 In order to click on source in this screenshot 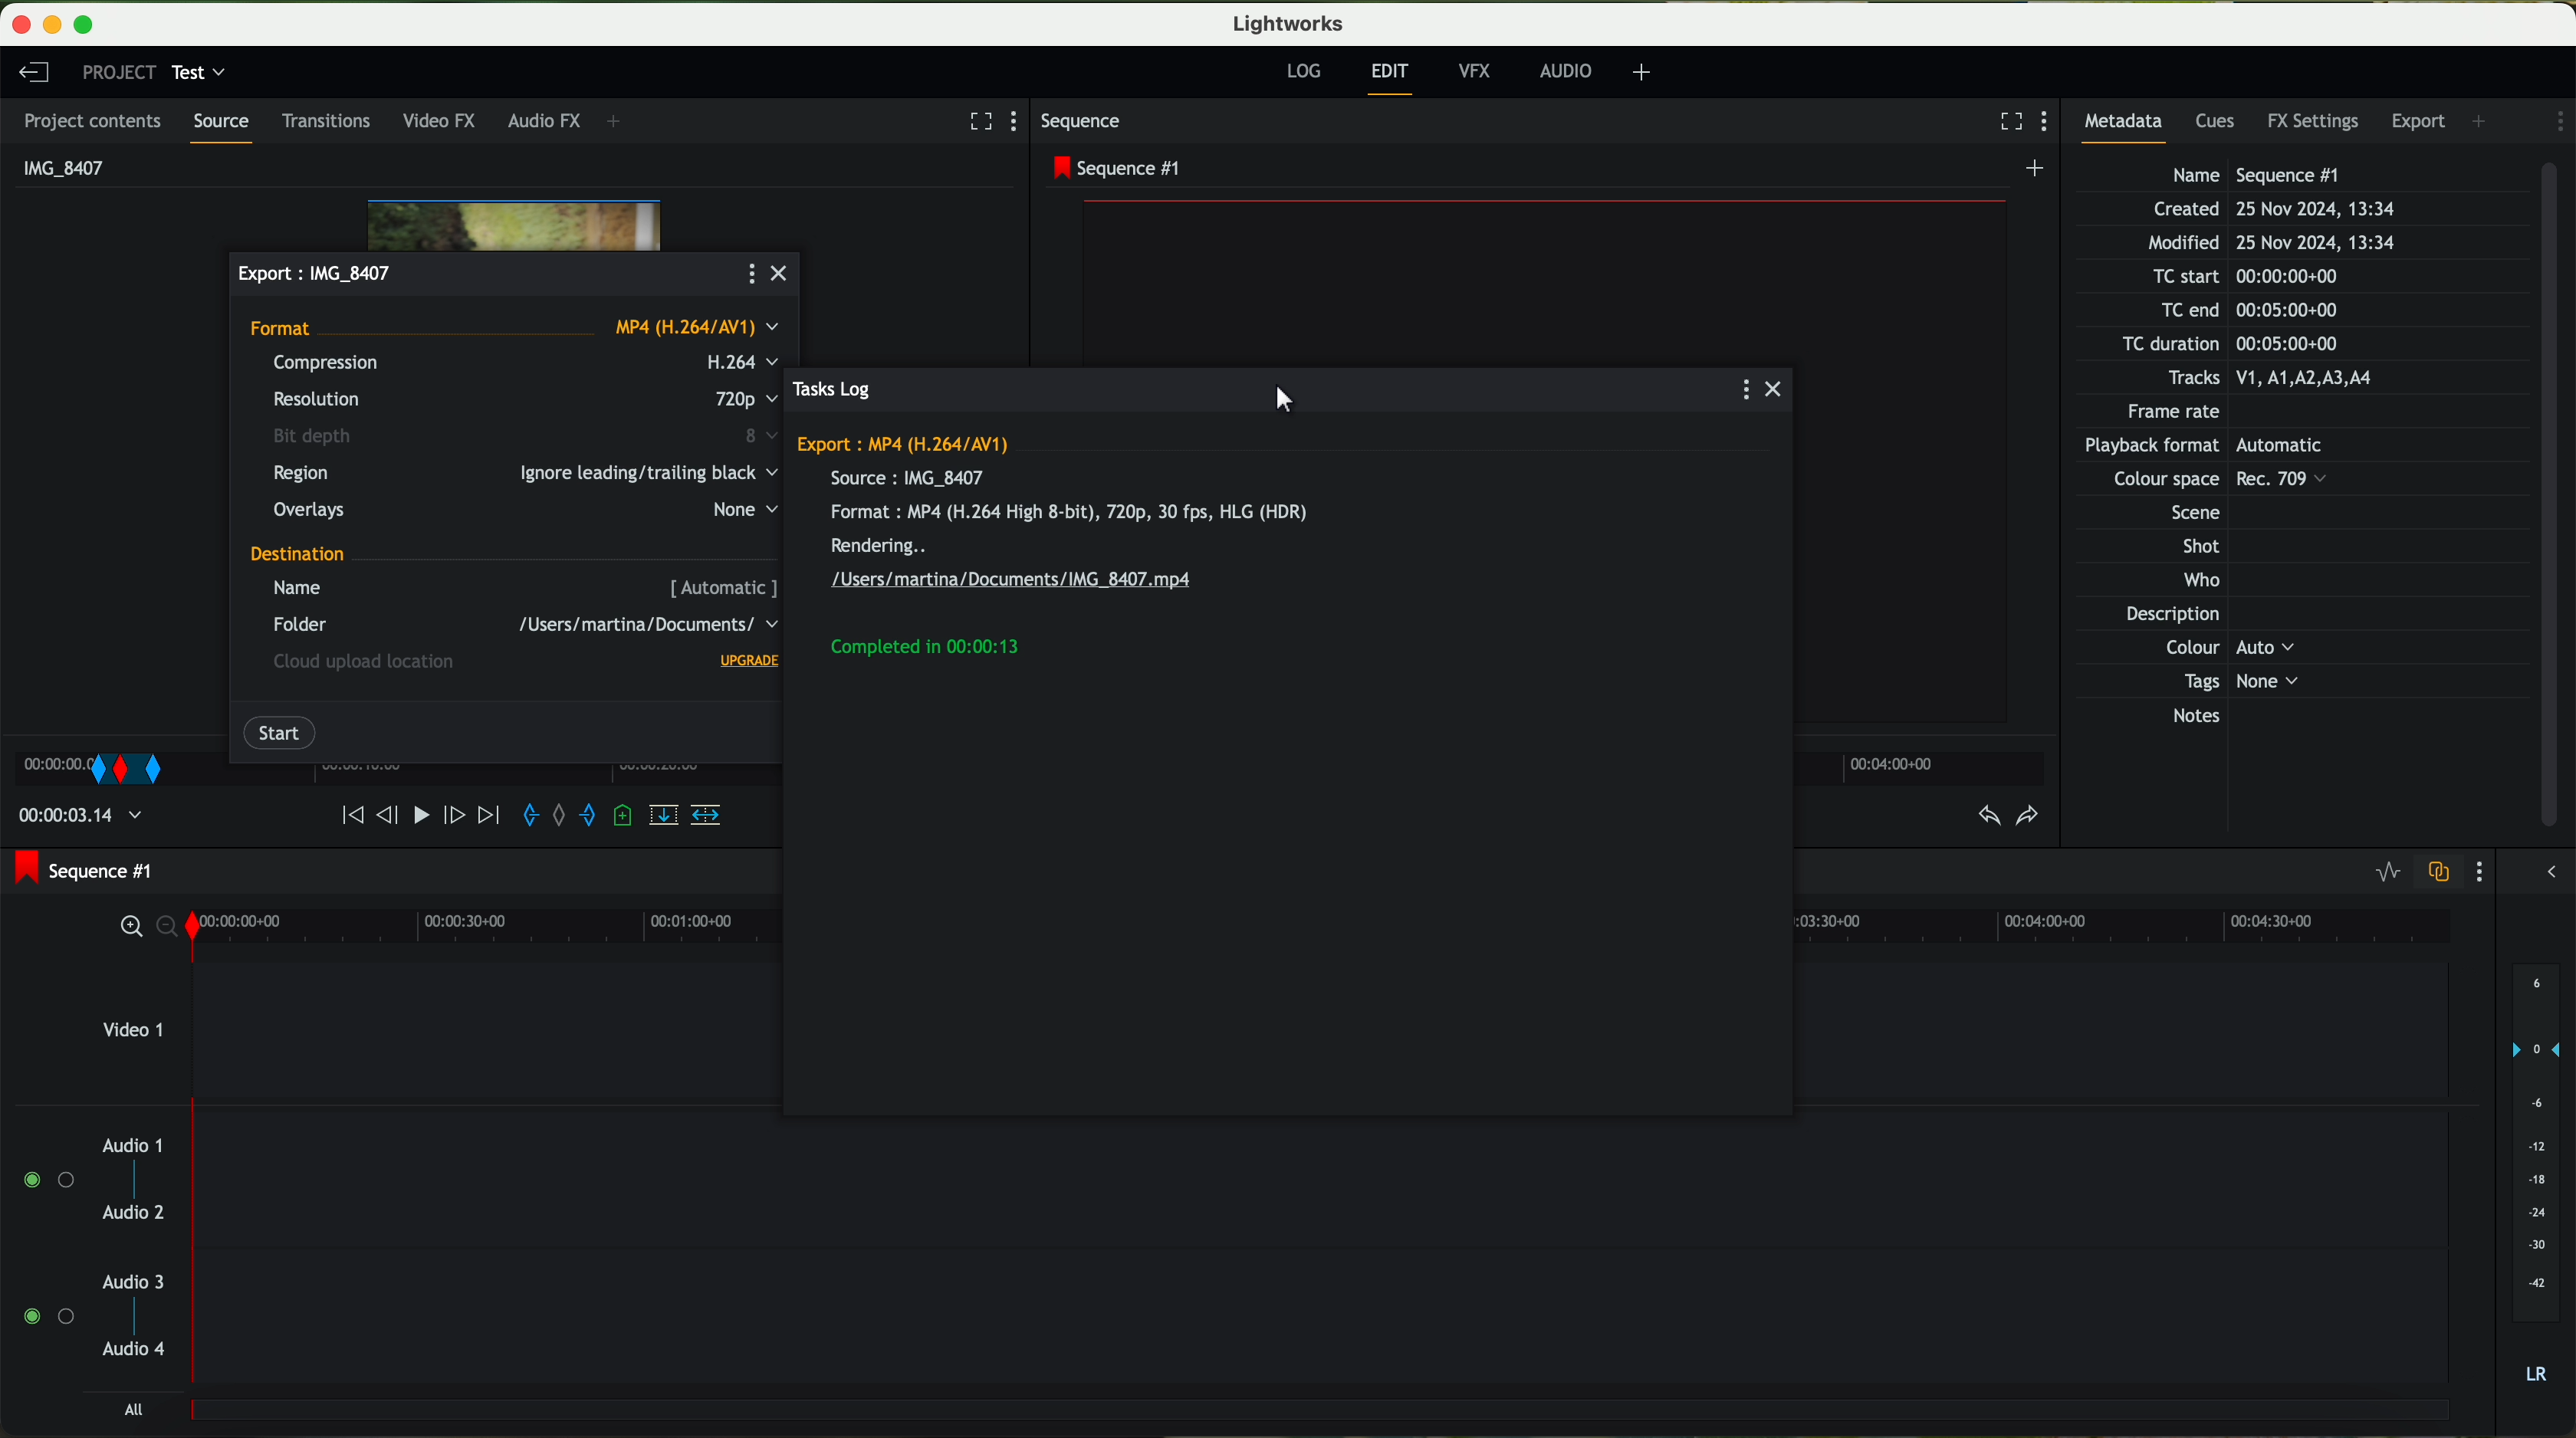, I will do `click(227, 127)`.